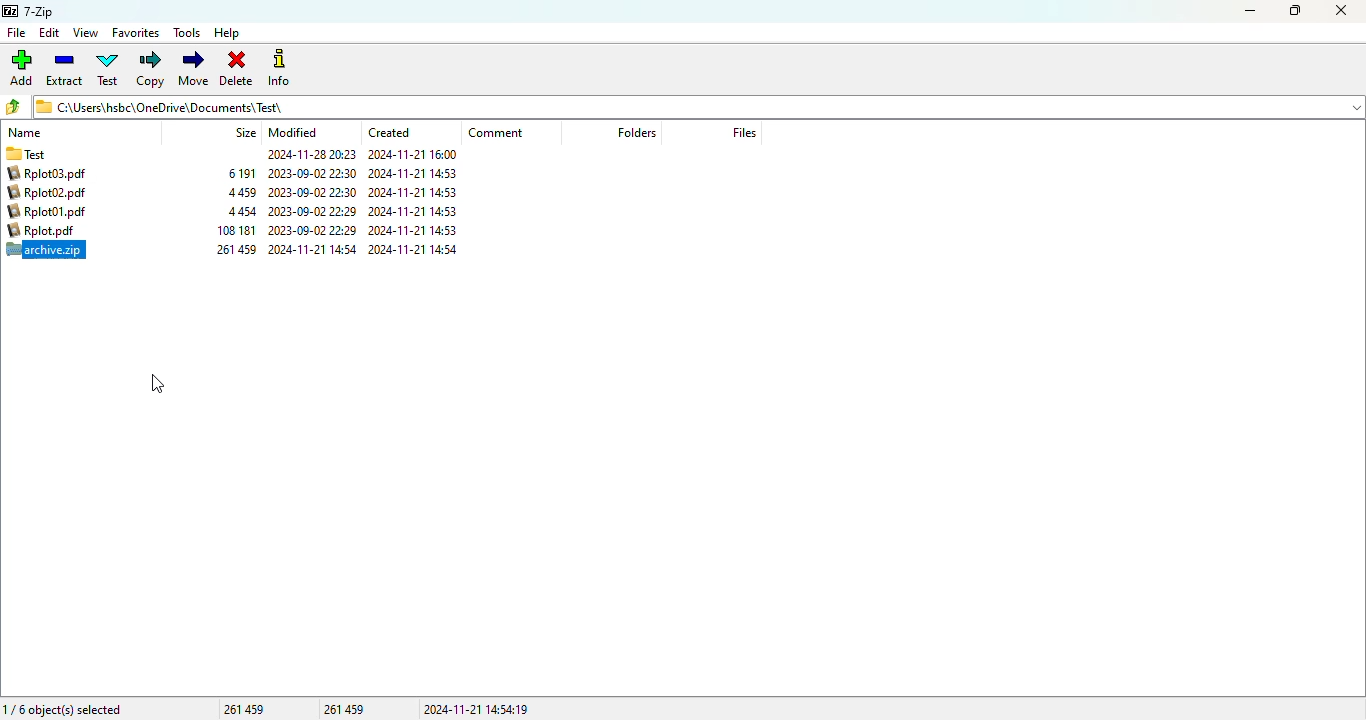  What do you see at coordinates (242, 230) in the screenshot?
I see `4 454` at bounding box center [242, 230].